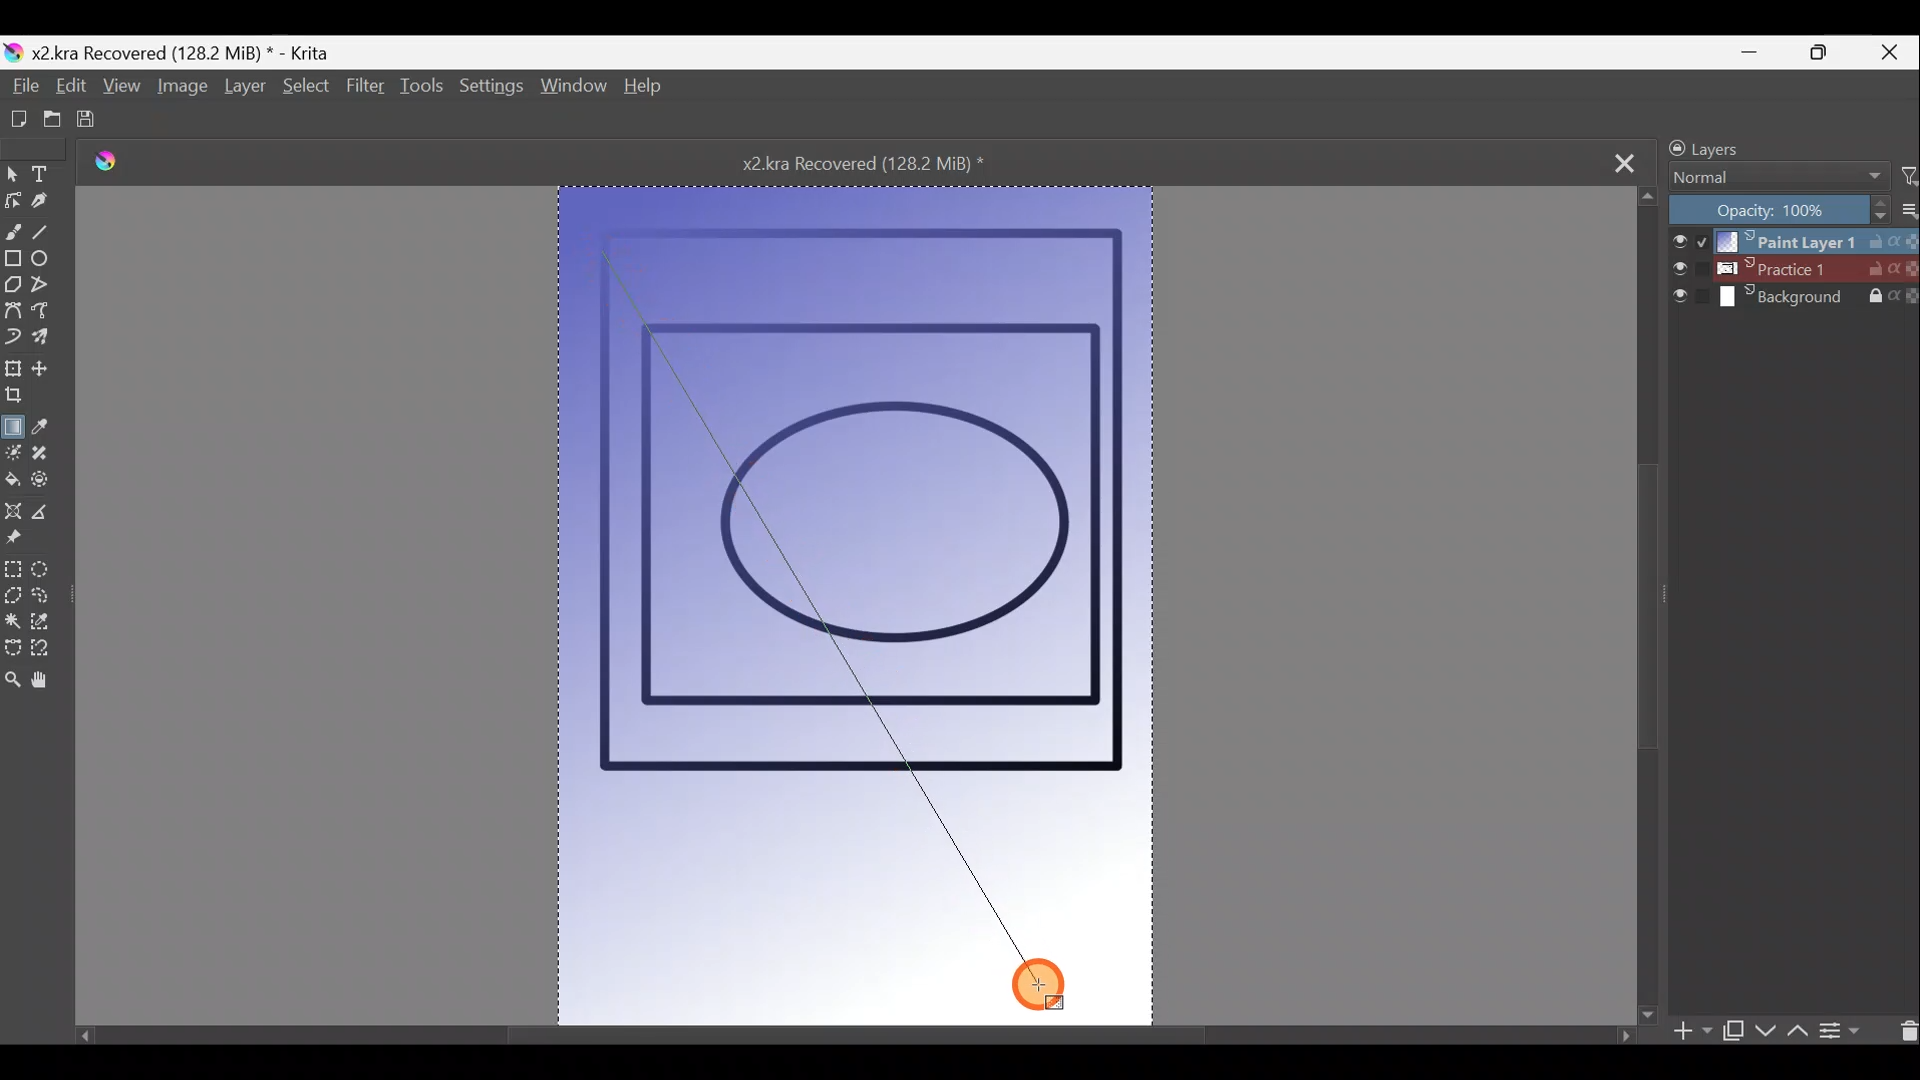 Image resolution: width=1920 pixels, height=1080 pixels. I want to click on Pan tool, so click(46, 685).